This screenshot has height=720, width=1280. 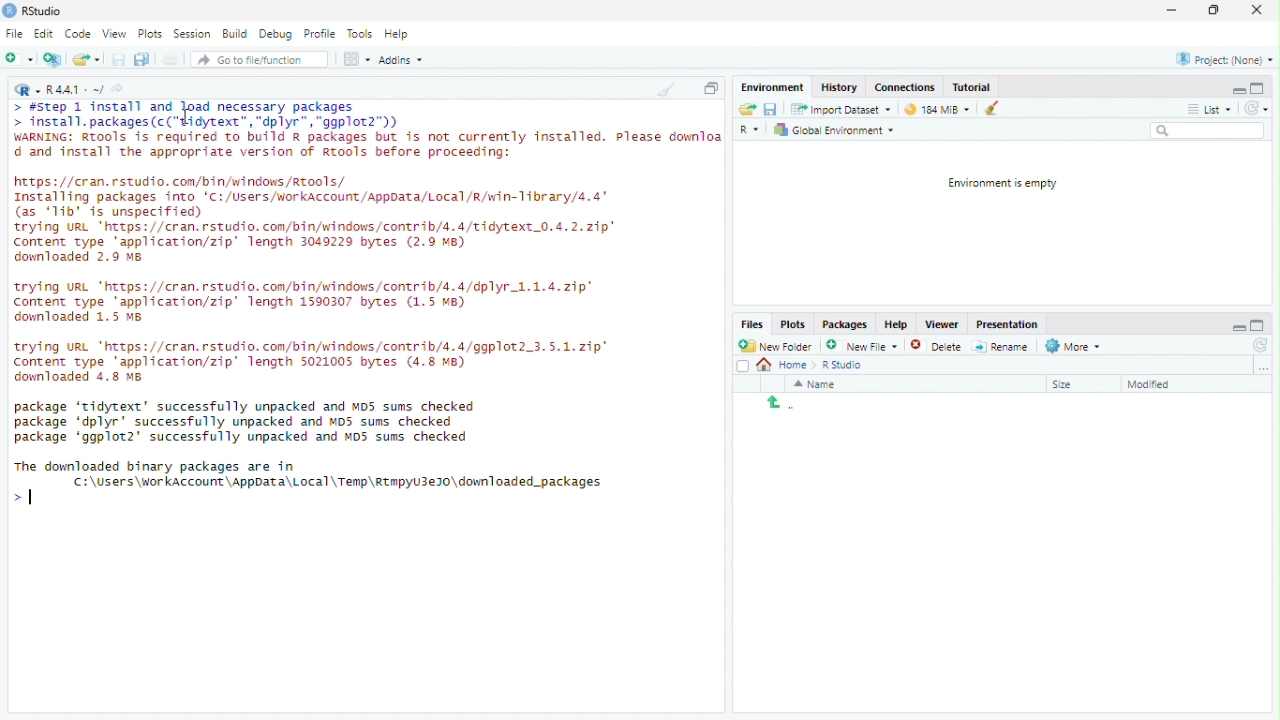 What do you see at coordinates (252, 60) in the screenshot?
I see `Go to file/function` at bounding box center [252, 60].